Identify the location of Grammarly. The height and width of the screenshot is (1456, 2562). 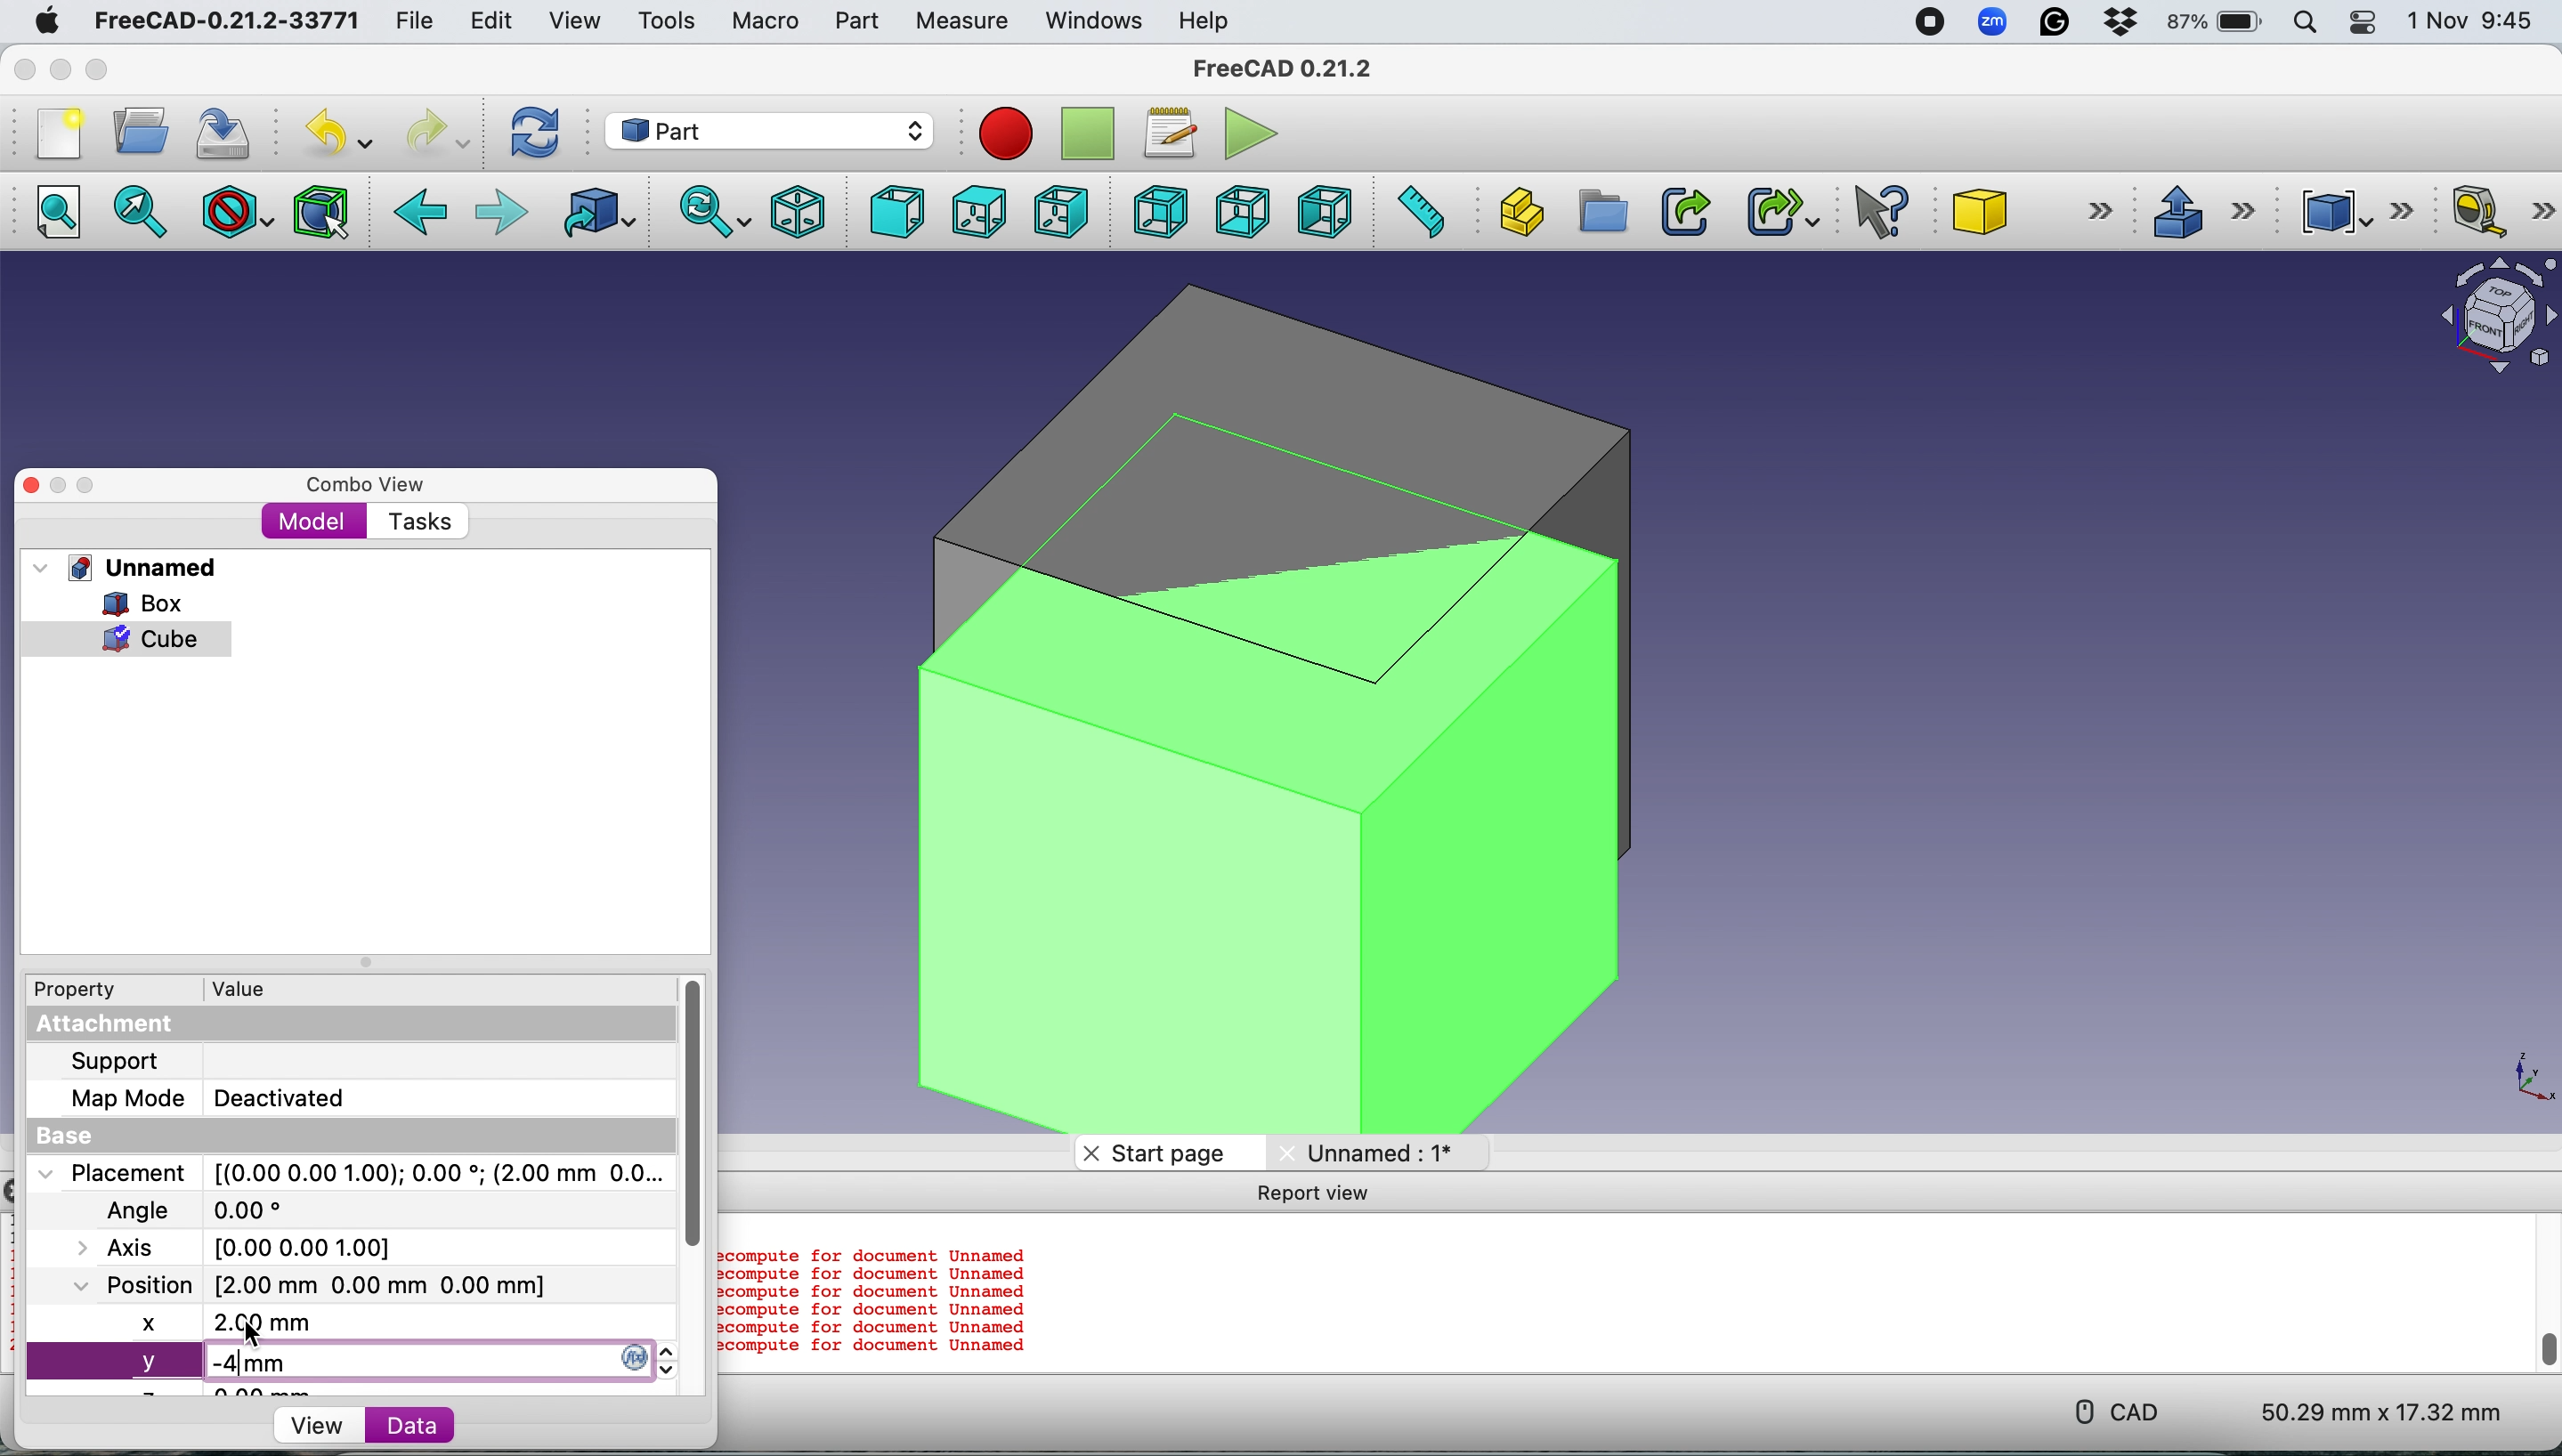
(2057, 22).